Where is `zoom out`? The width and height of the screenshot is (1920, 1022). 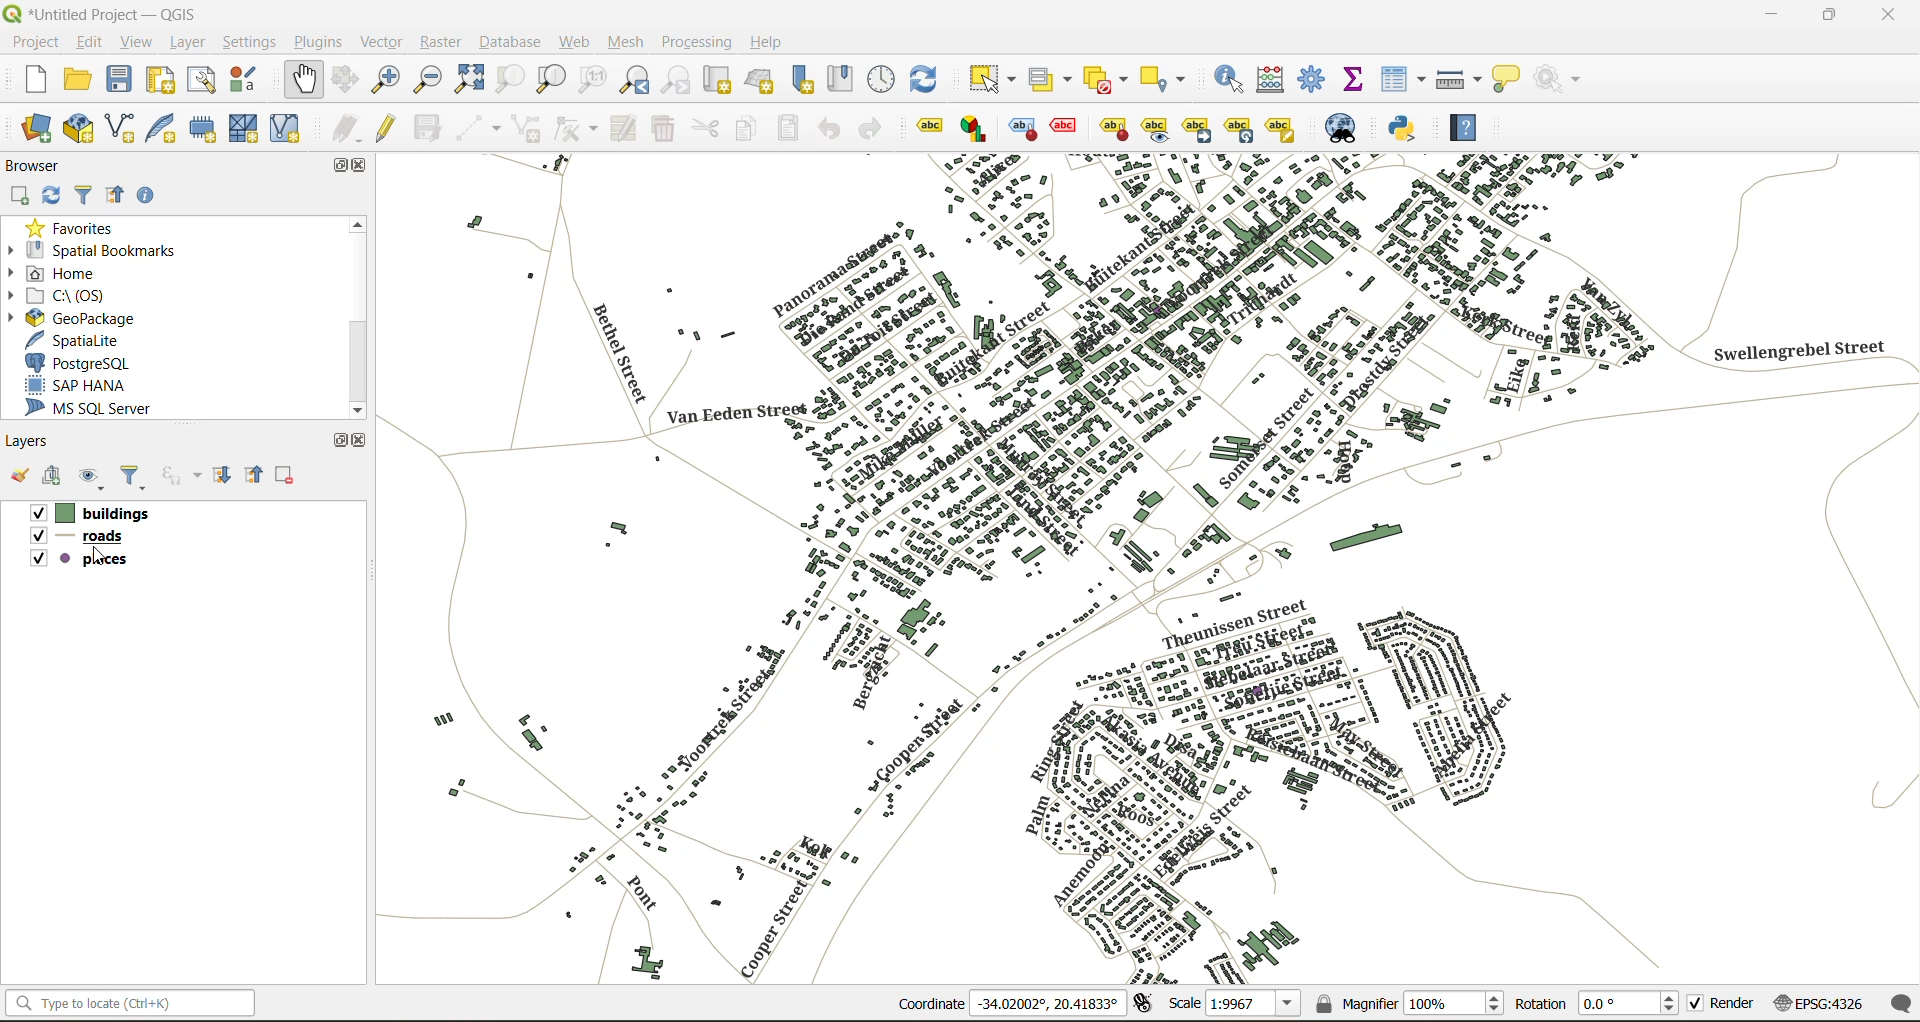
zoom out is located at coordinates (431, 80).